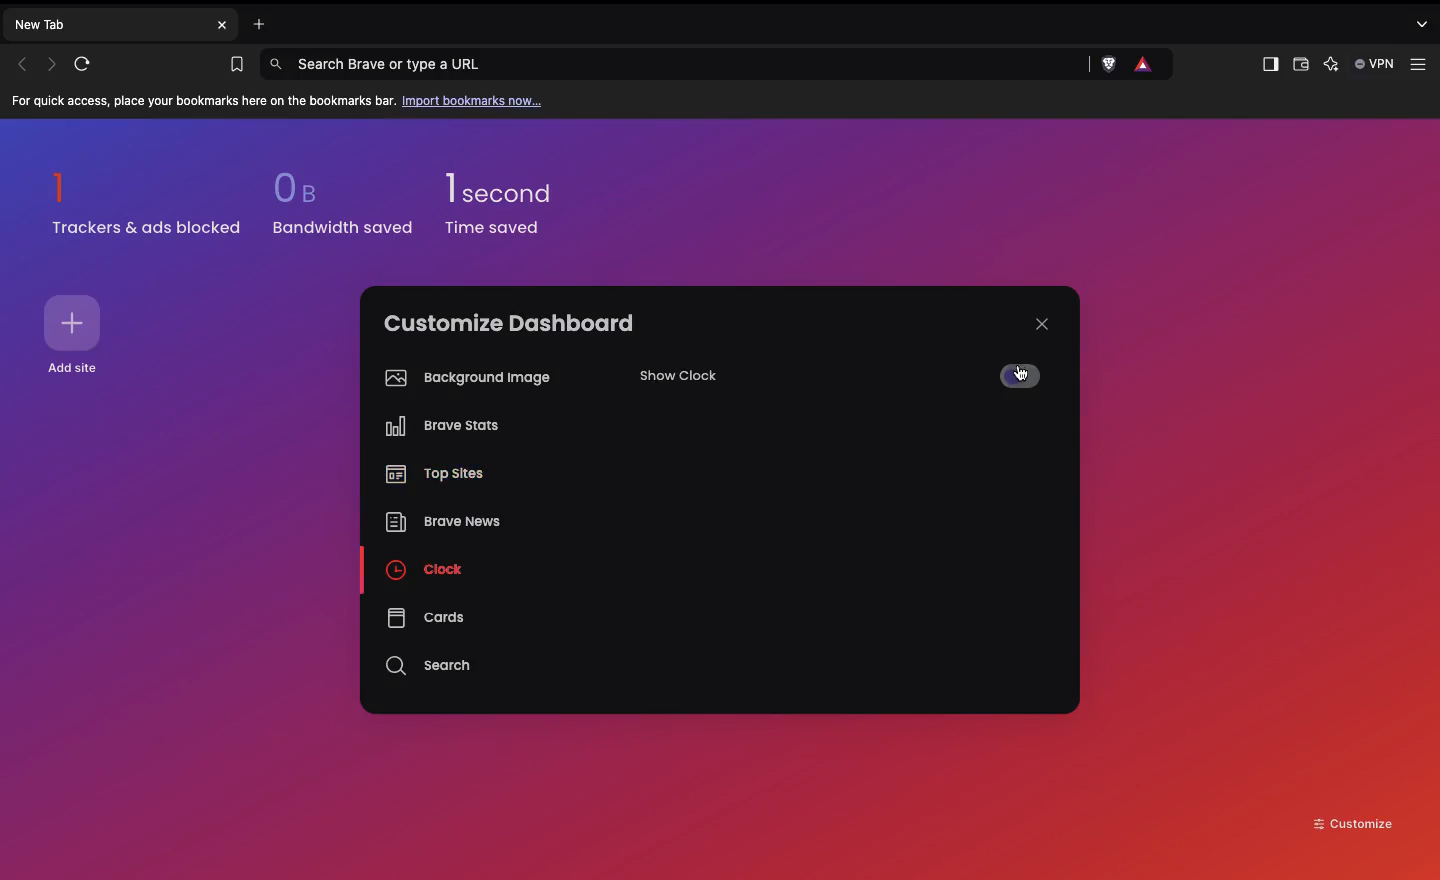 This screenshot has width=1440, height=880. Describe the element at coordinates (511, 195) in the screenshot. I see `1 second time saved` at that location.